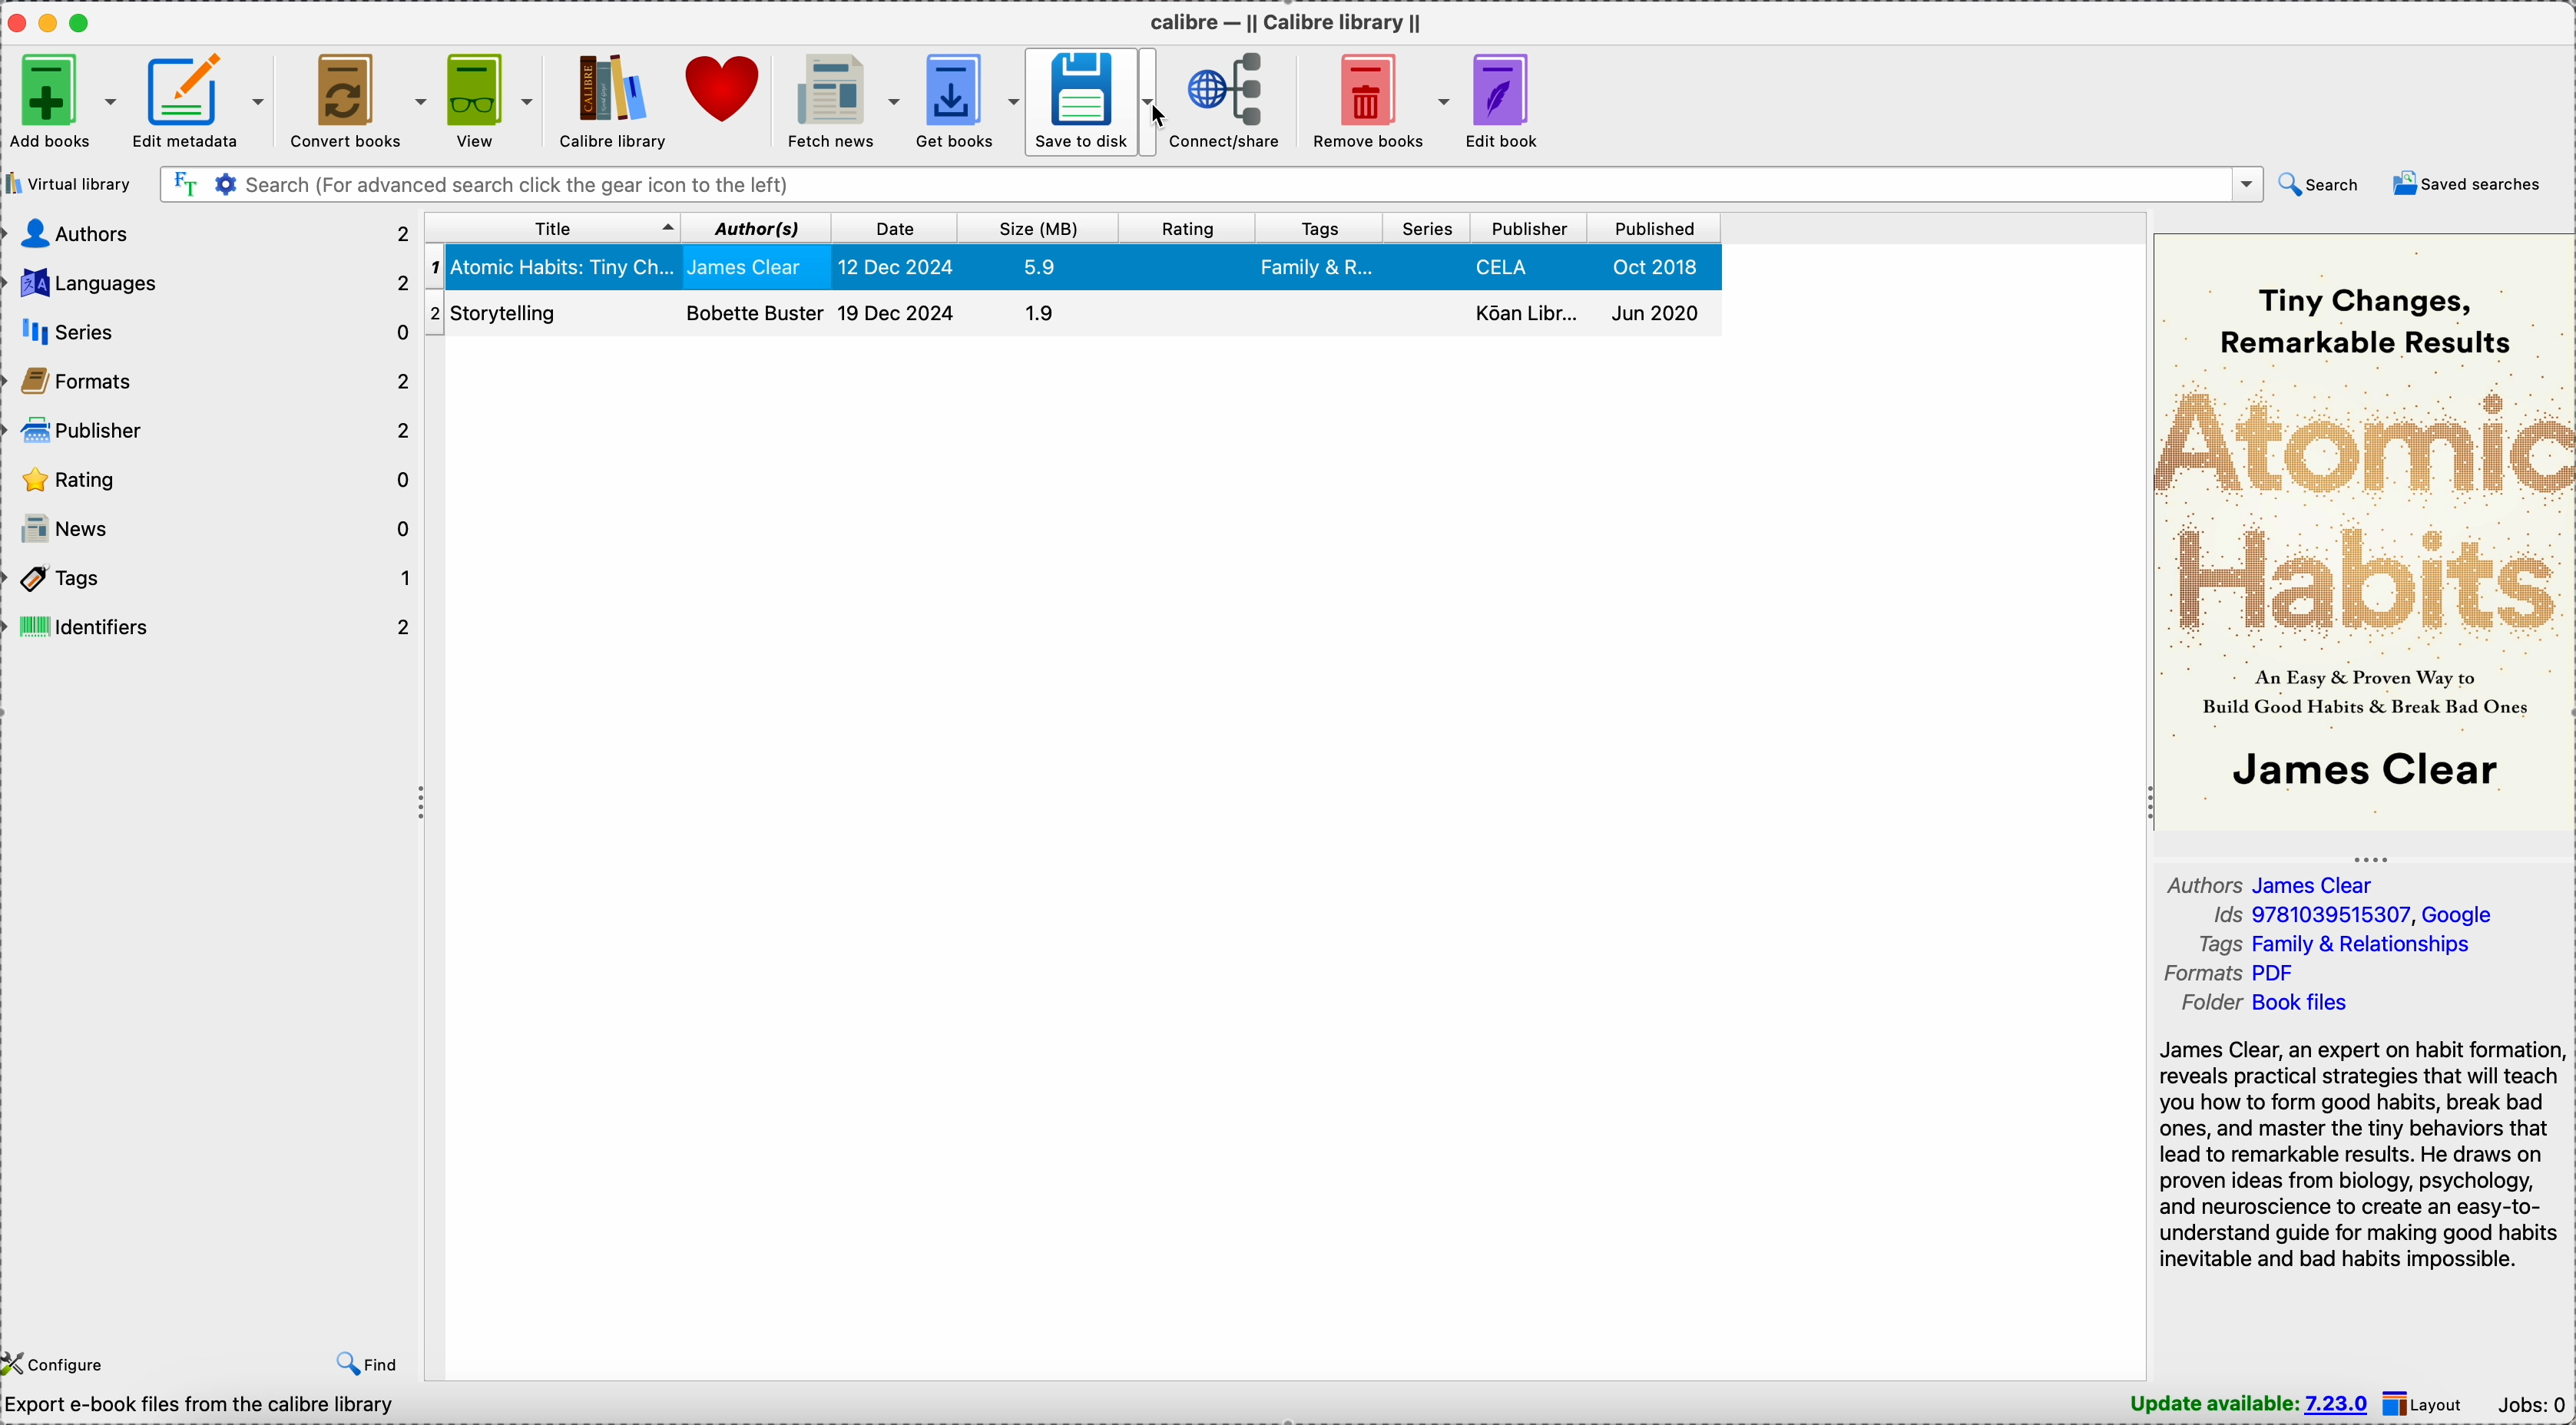 The height and width of the screenshot is (1425, 2576). What do you see at coordinates (213, 627) in the screenshot?
I see `identifiers` at bounding box center [213, 627].